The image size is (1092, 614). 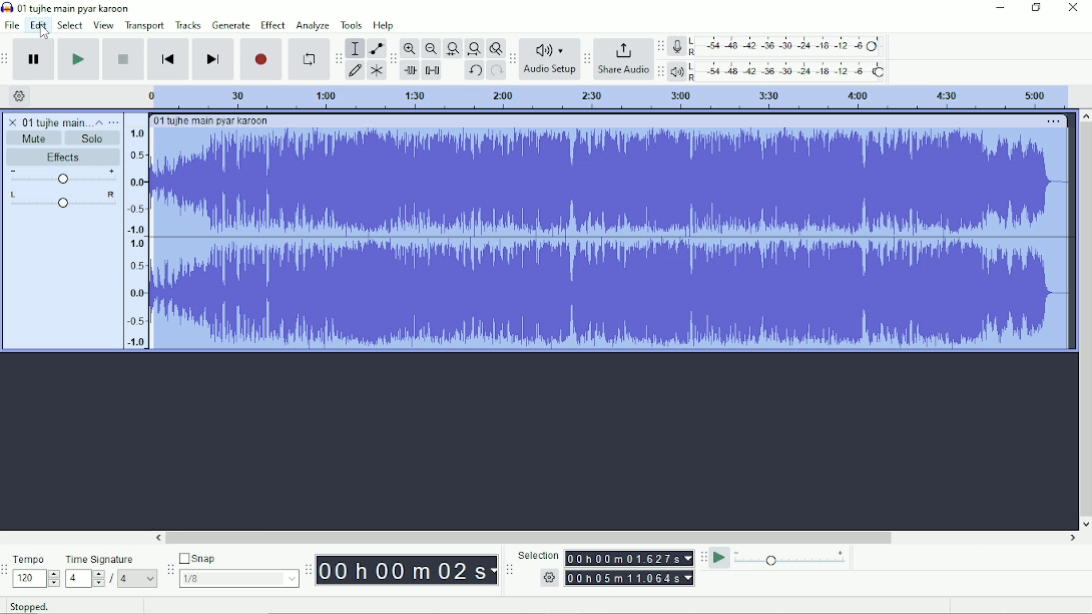 I want to click on 00 h 00 m 00.00s, so click(x=630, y=578).